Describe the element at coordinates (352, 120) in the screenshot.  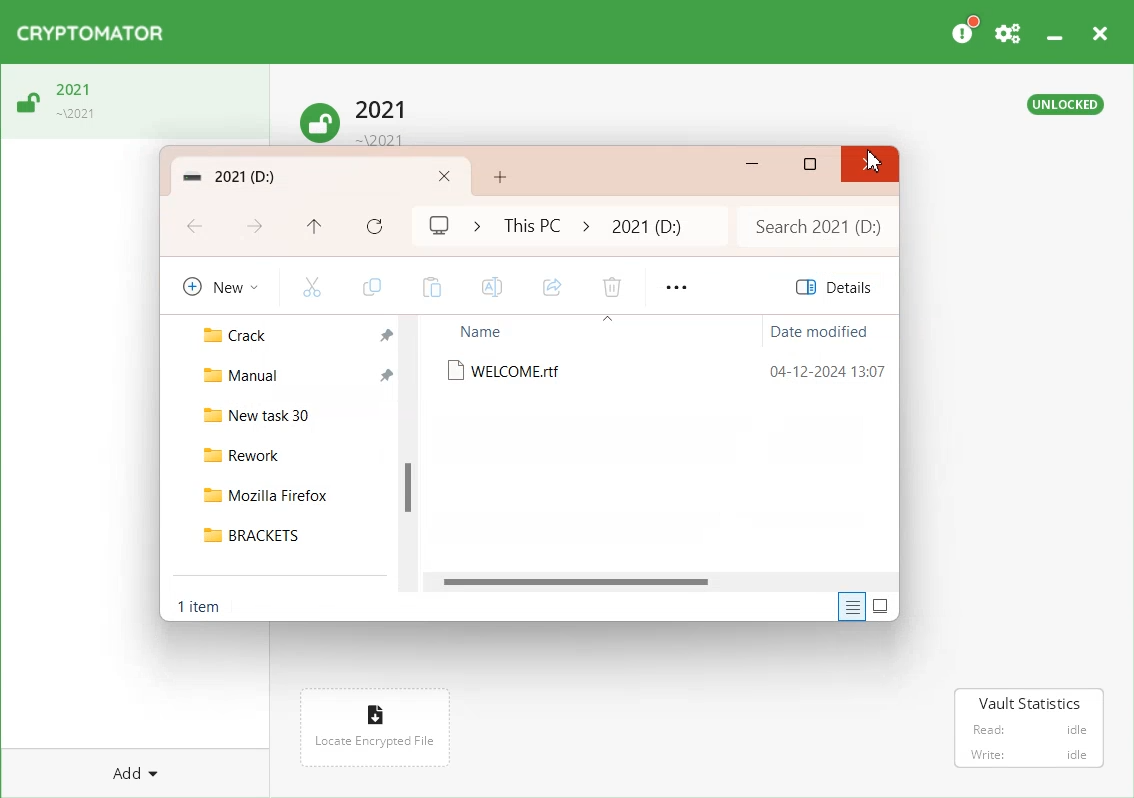
I see `Unlock Vault` at that location.